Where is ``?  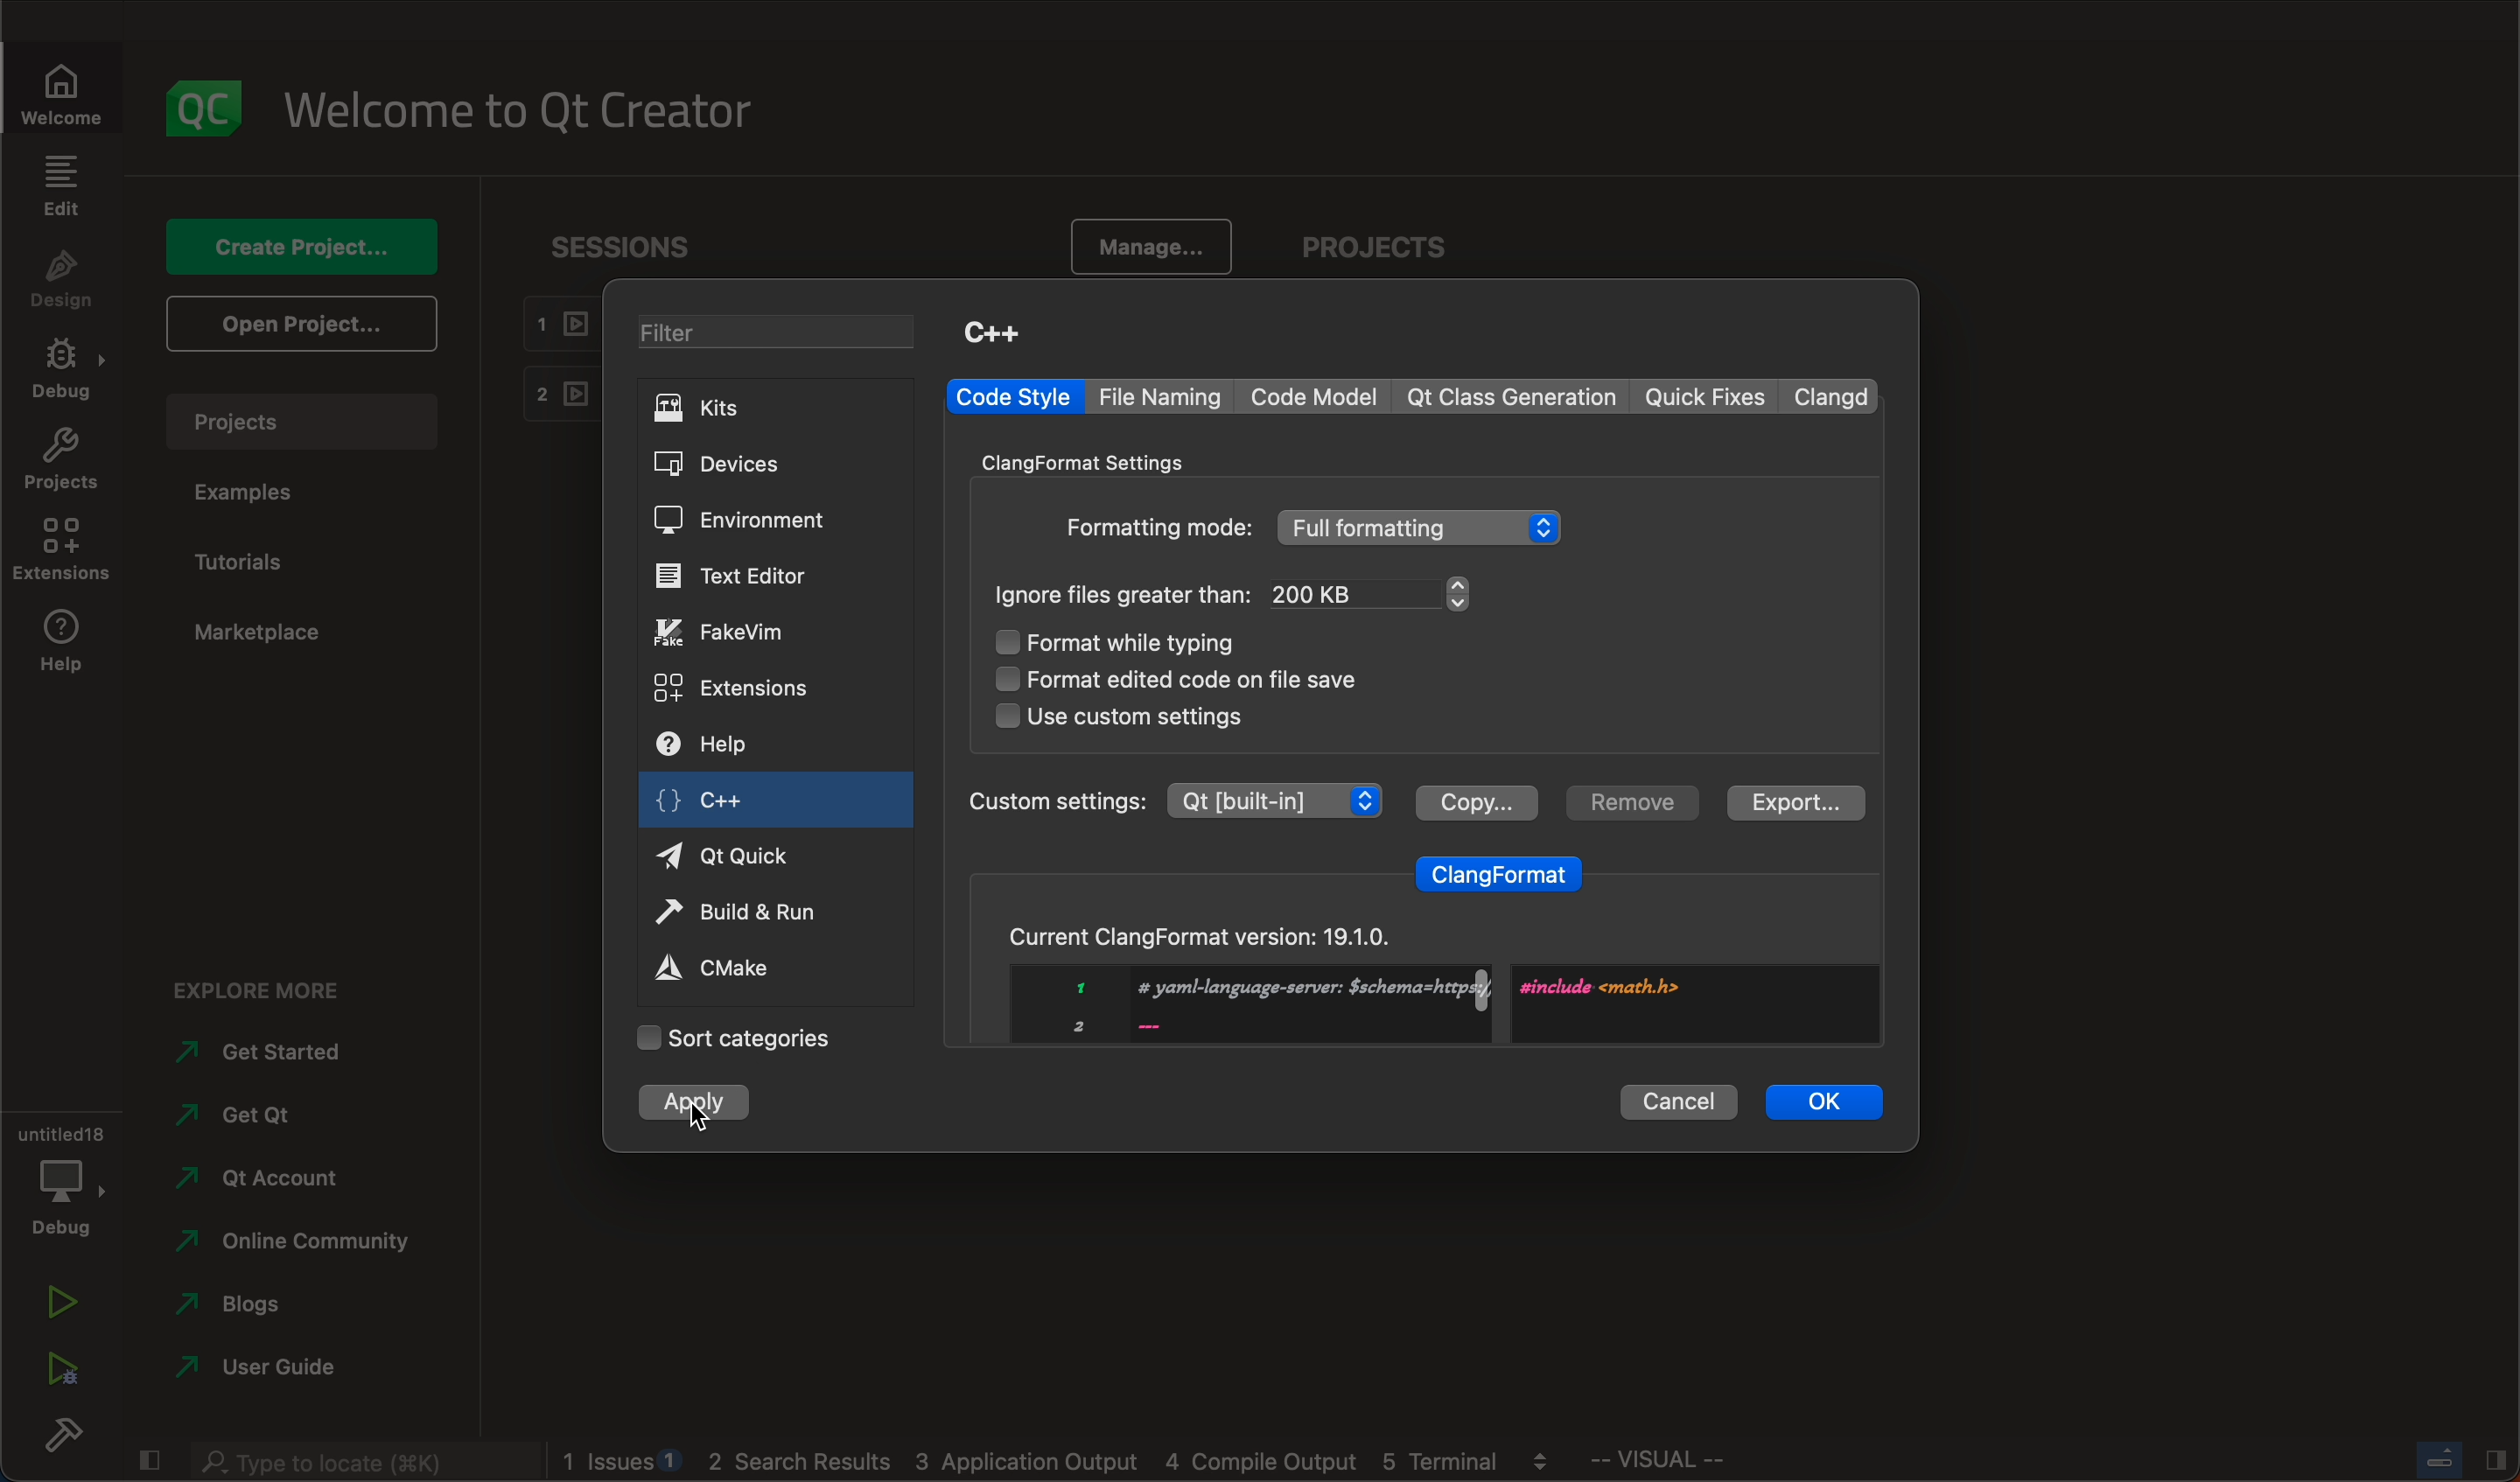
 is located at coordinates (1157, 527).